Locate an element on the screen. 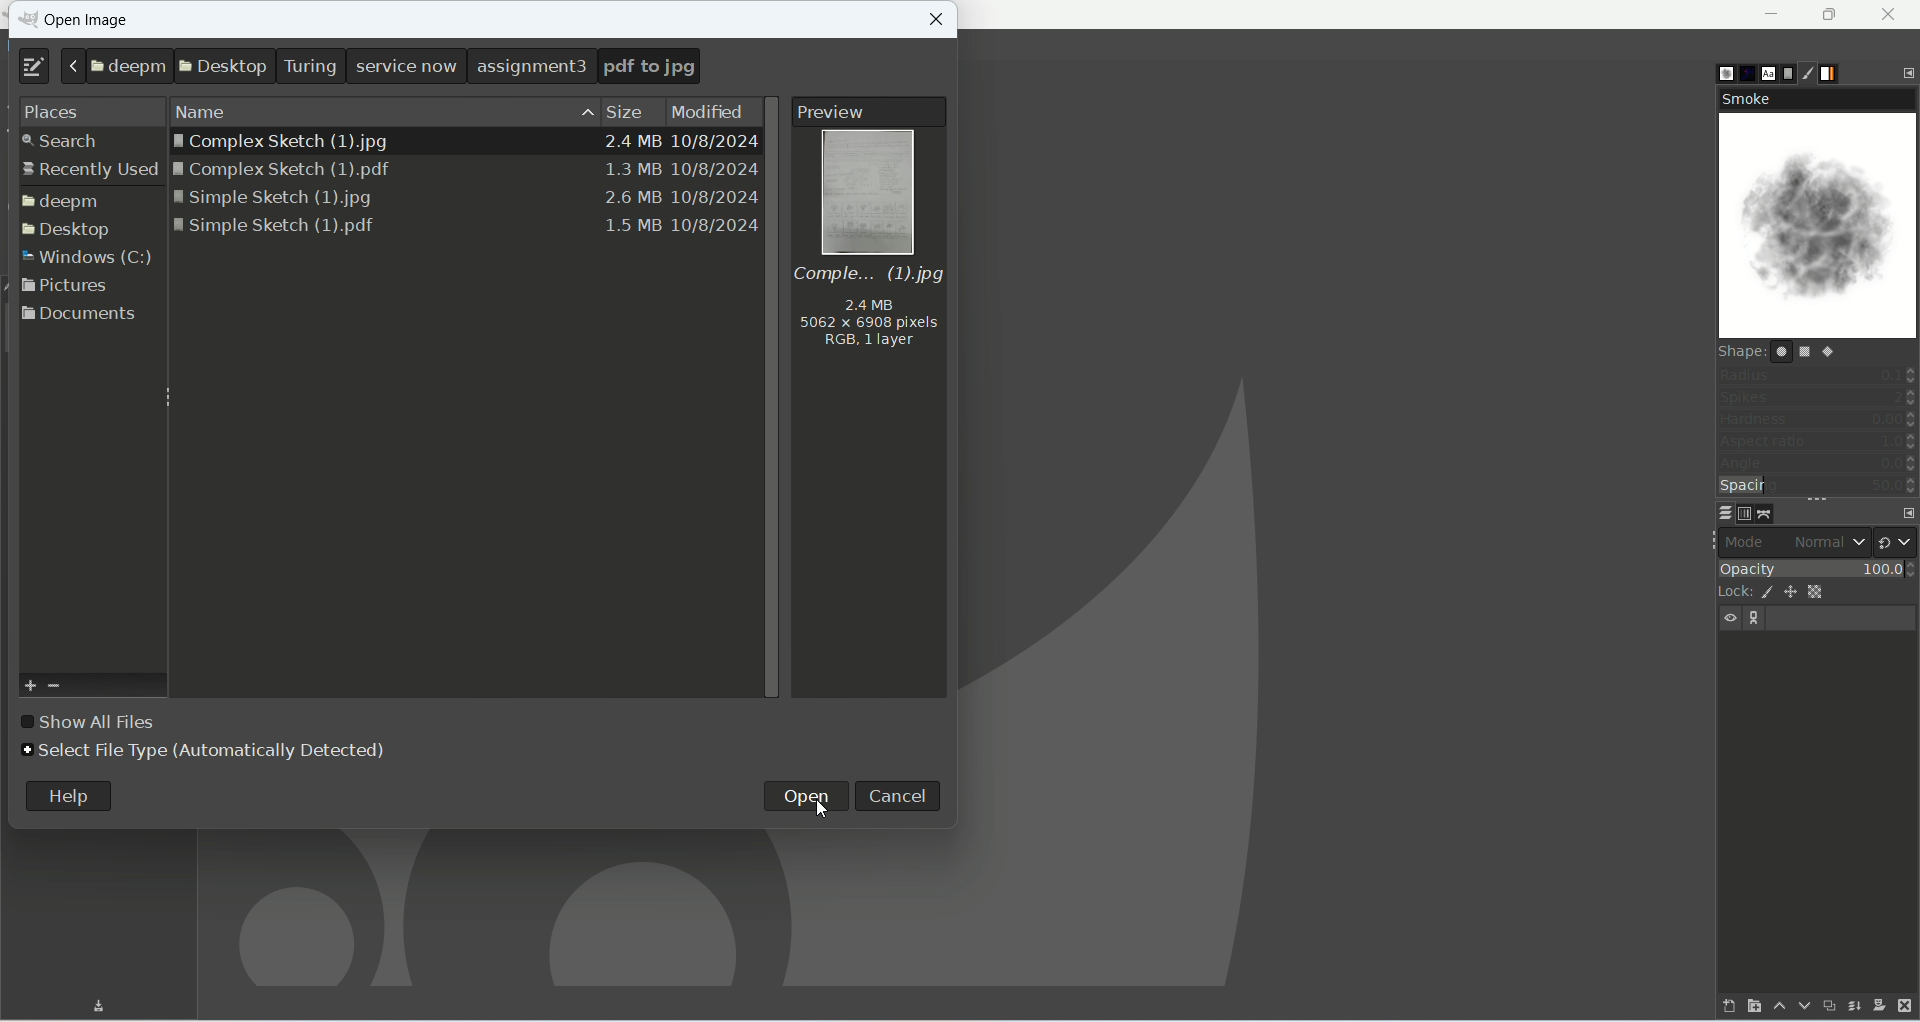 This screenshot has height=1022, width=1920. channels is located at coordinates (1748, 513).